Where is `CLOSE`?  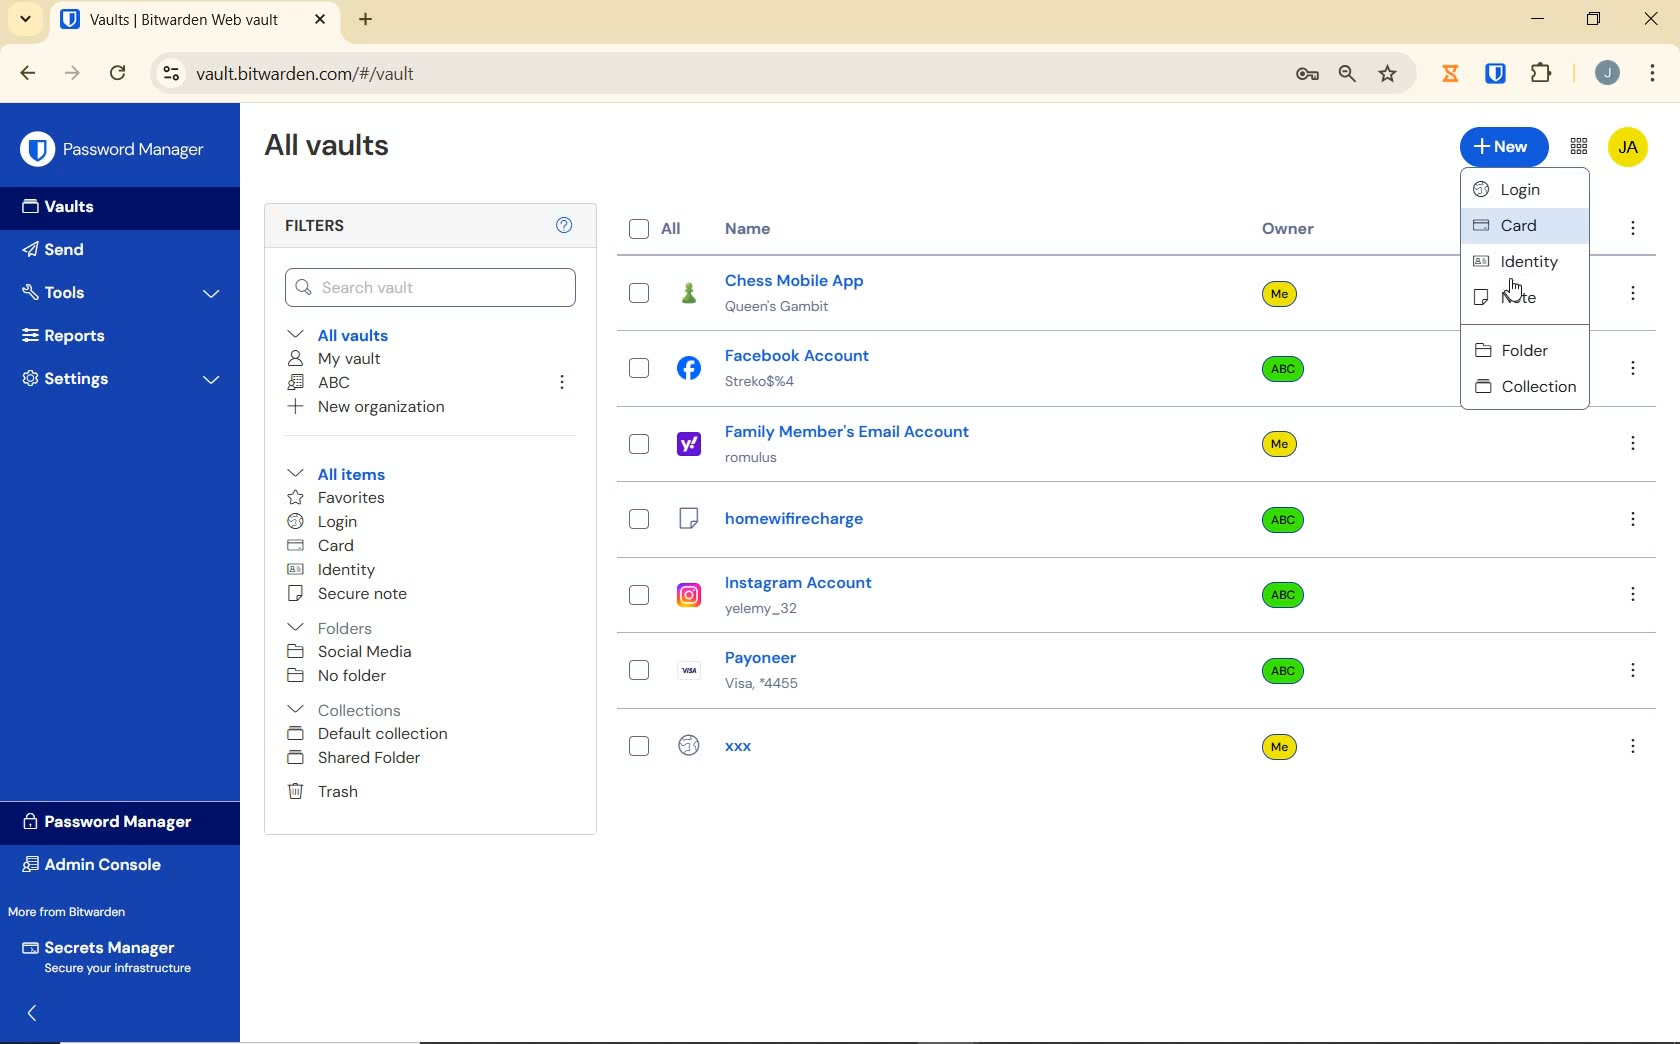 CLOSE is located at coordinates (1653, 24).